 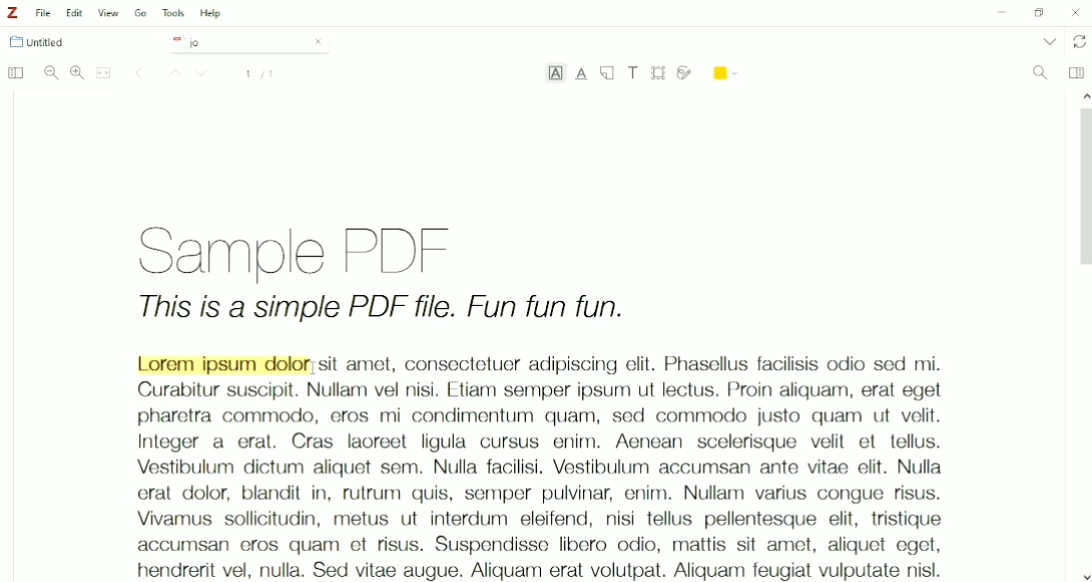 What do you see at coordinates (1076, 12) in the screenshot?
I see `Close` at bounding box center [1076, 12].